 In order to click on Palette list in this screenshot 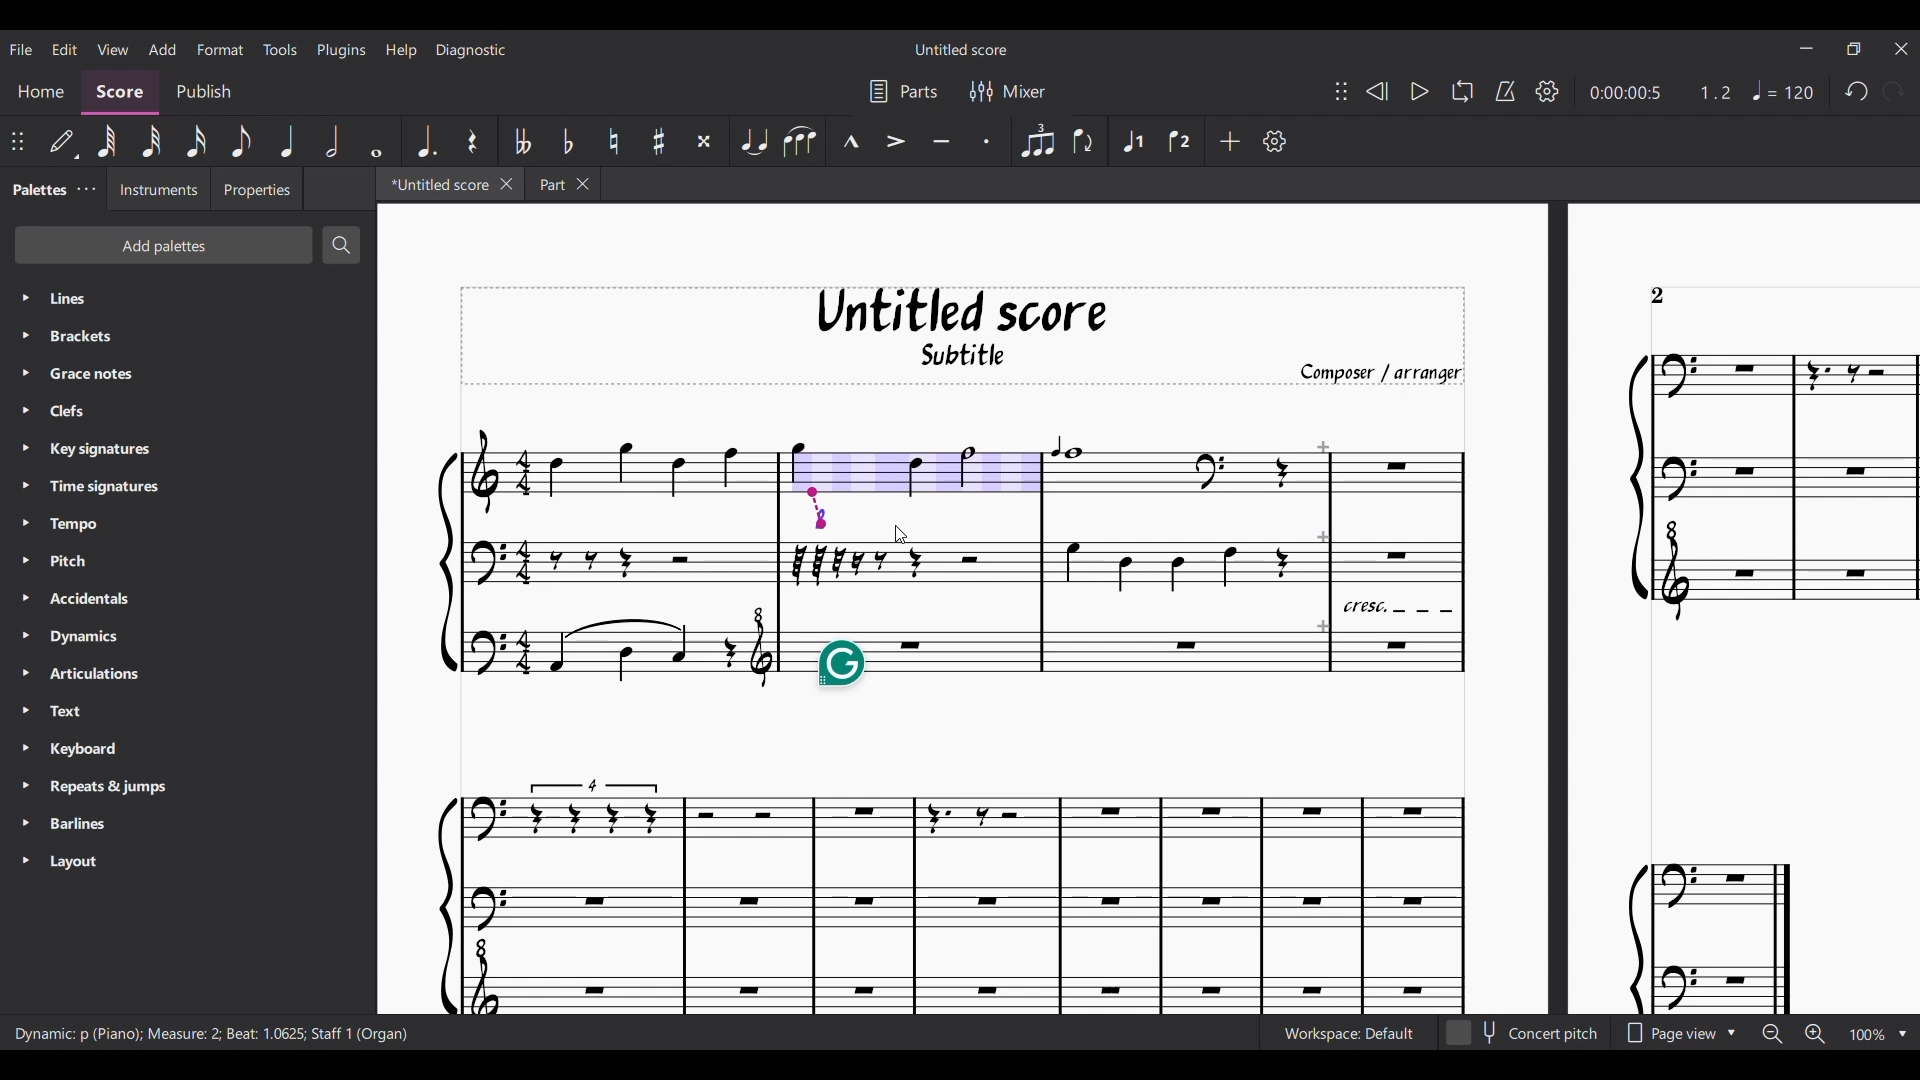, I will do `click(207, 581)`.